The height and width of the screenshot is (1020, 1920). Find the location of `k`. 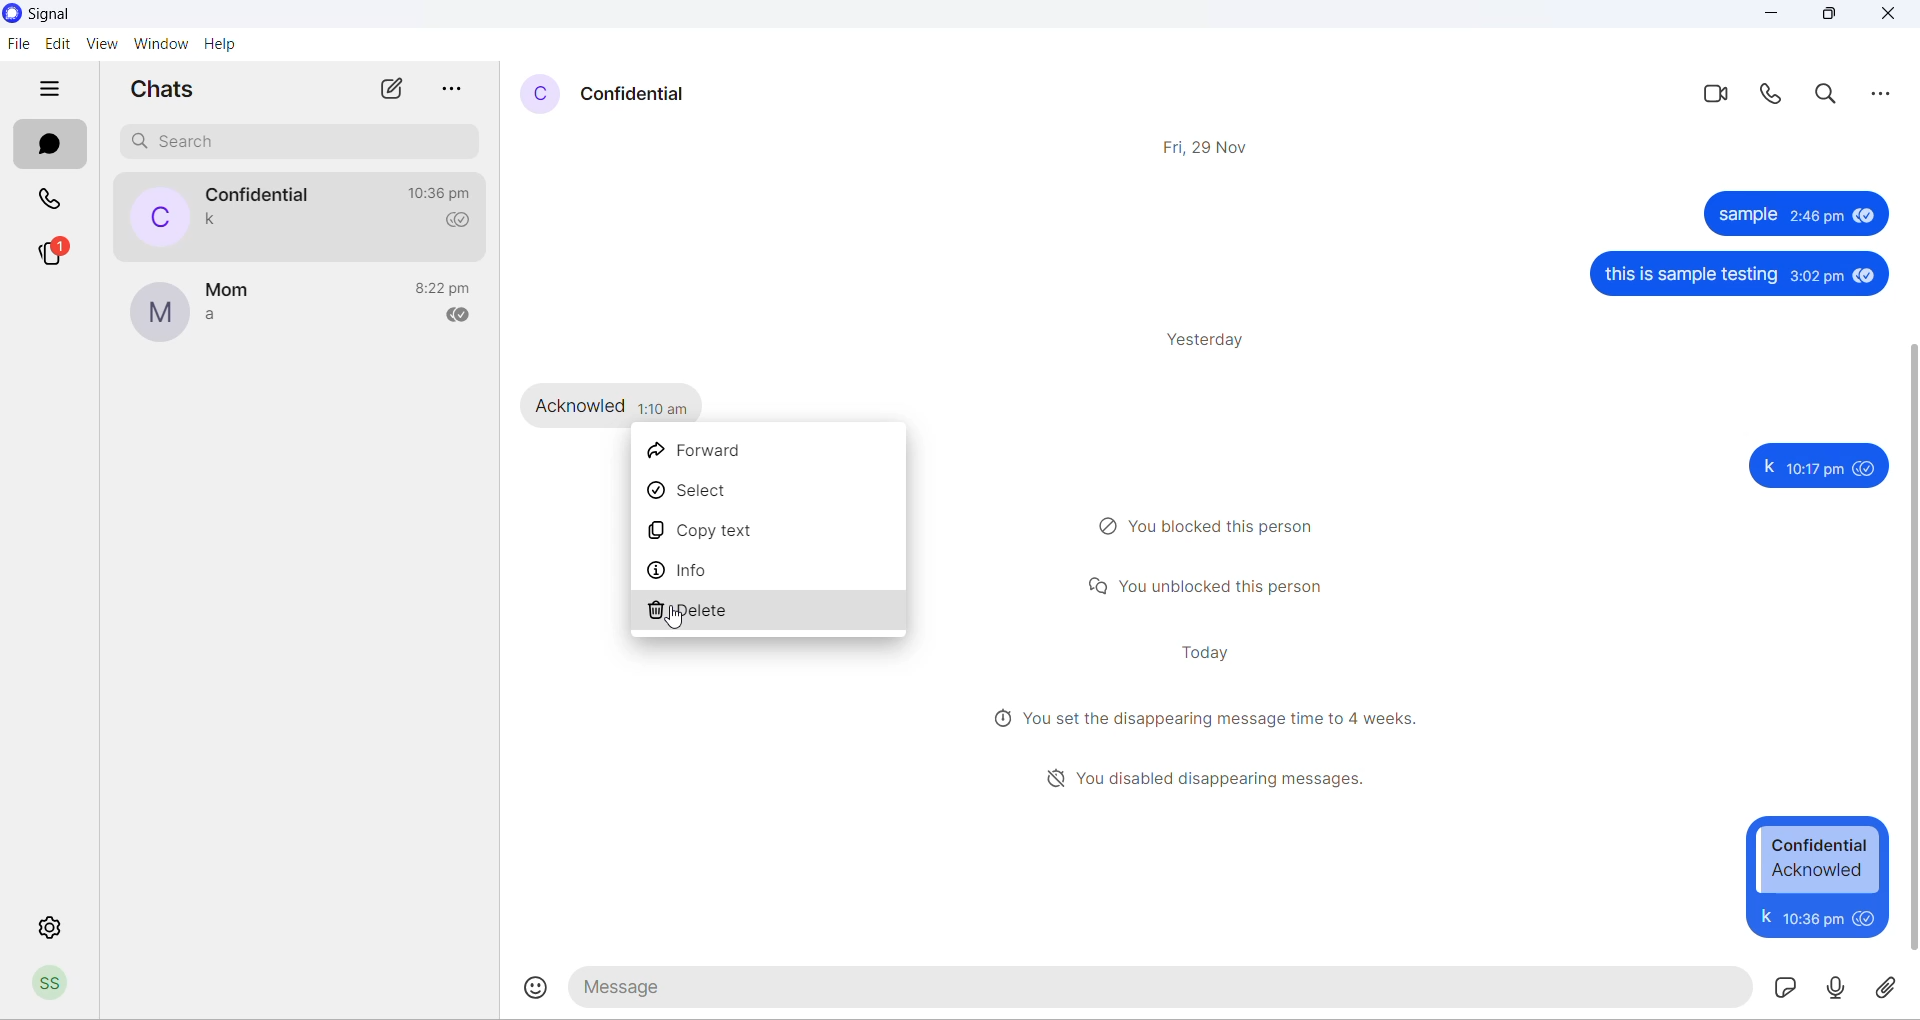

k is located at coordinates (1765, 917).